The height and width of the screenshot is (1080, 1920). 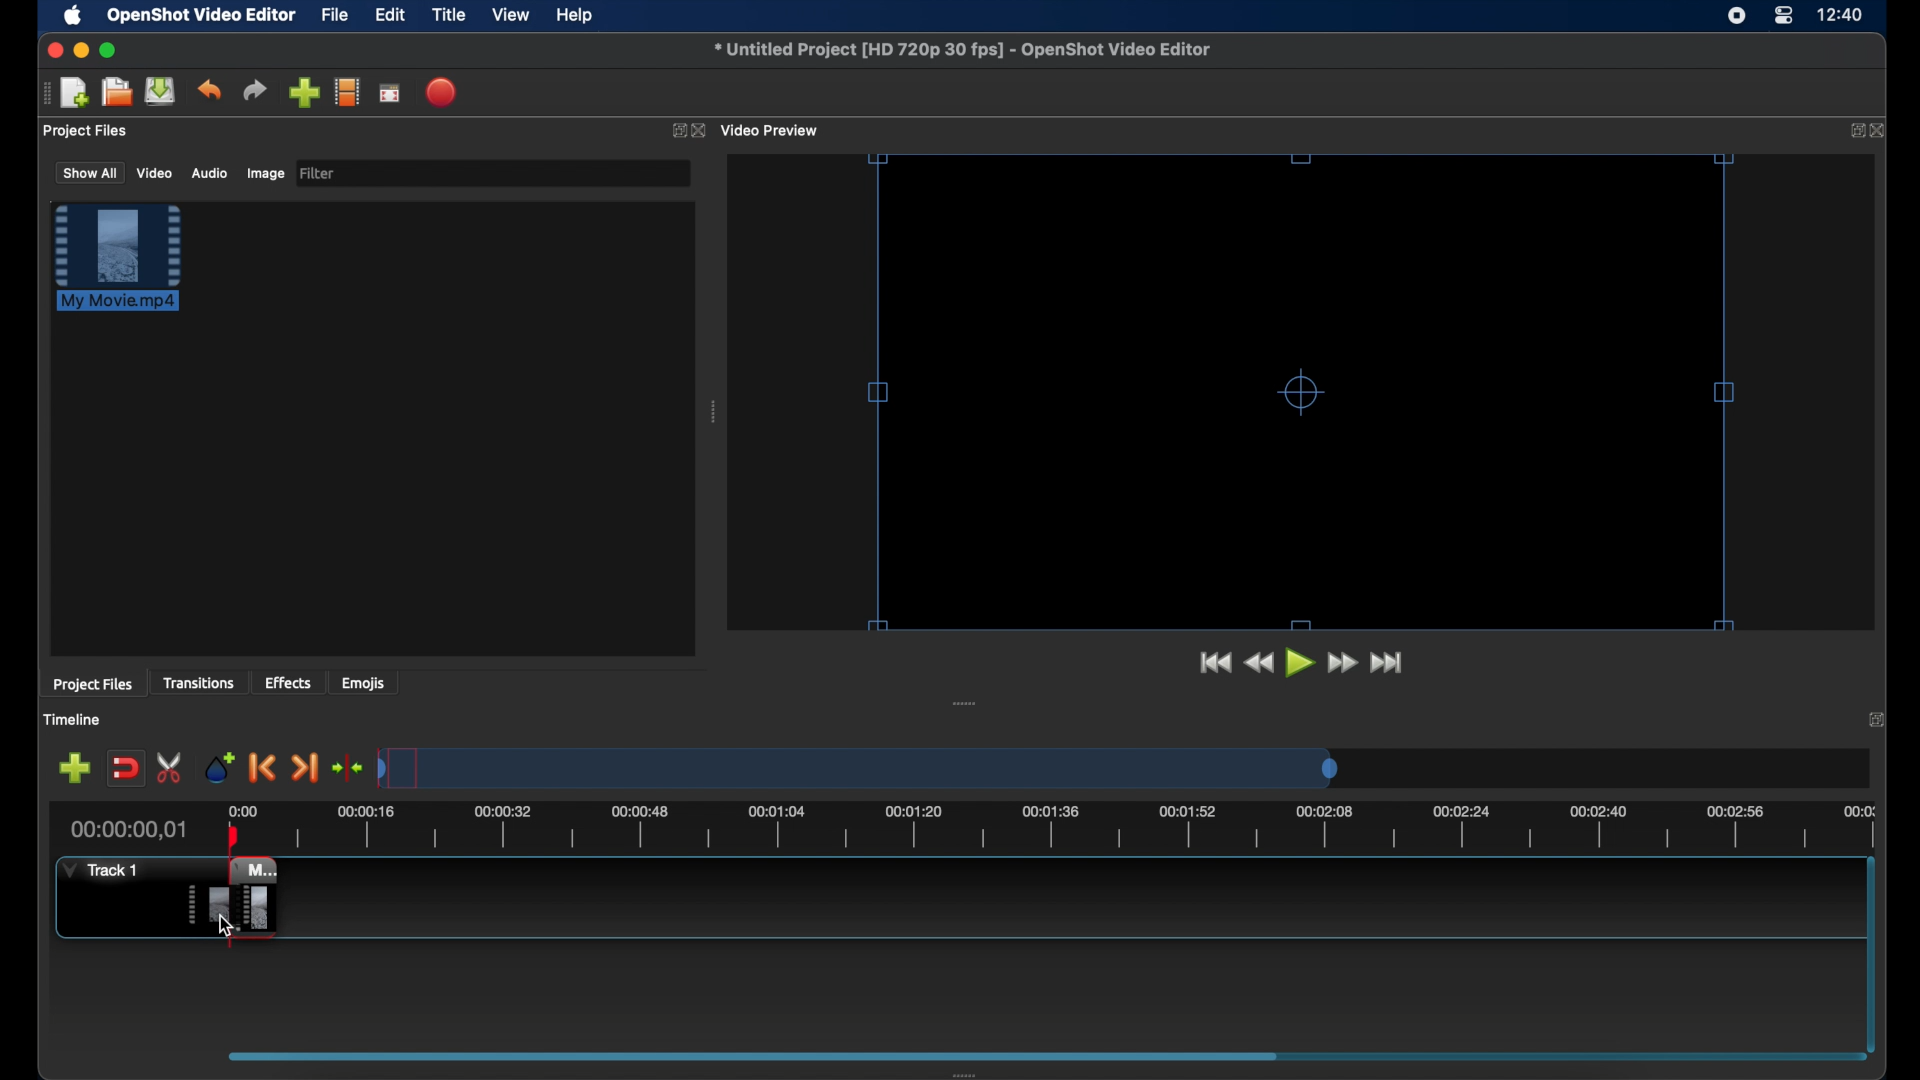 I want to click on maximize, so click(x=110, y=50).